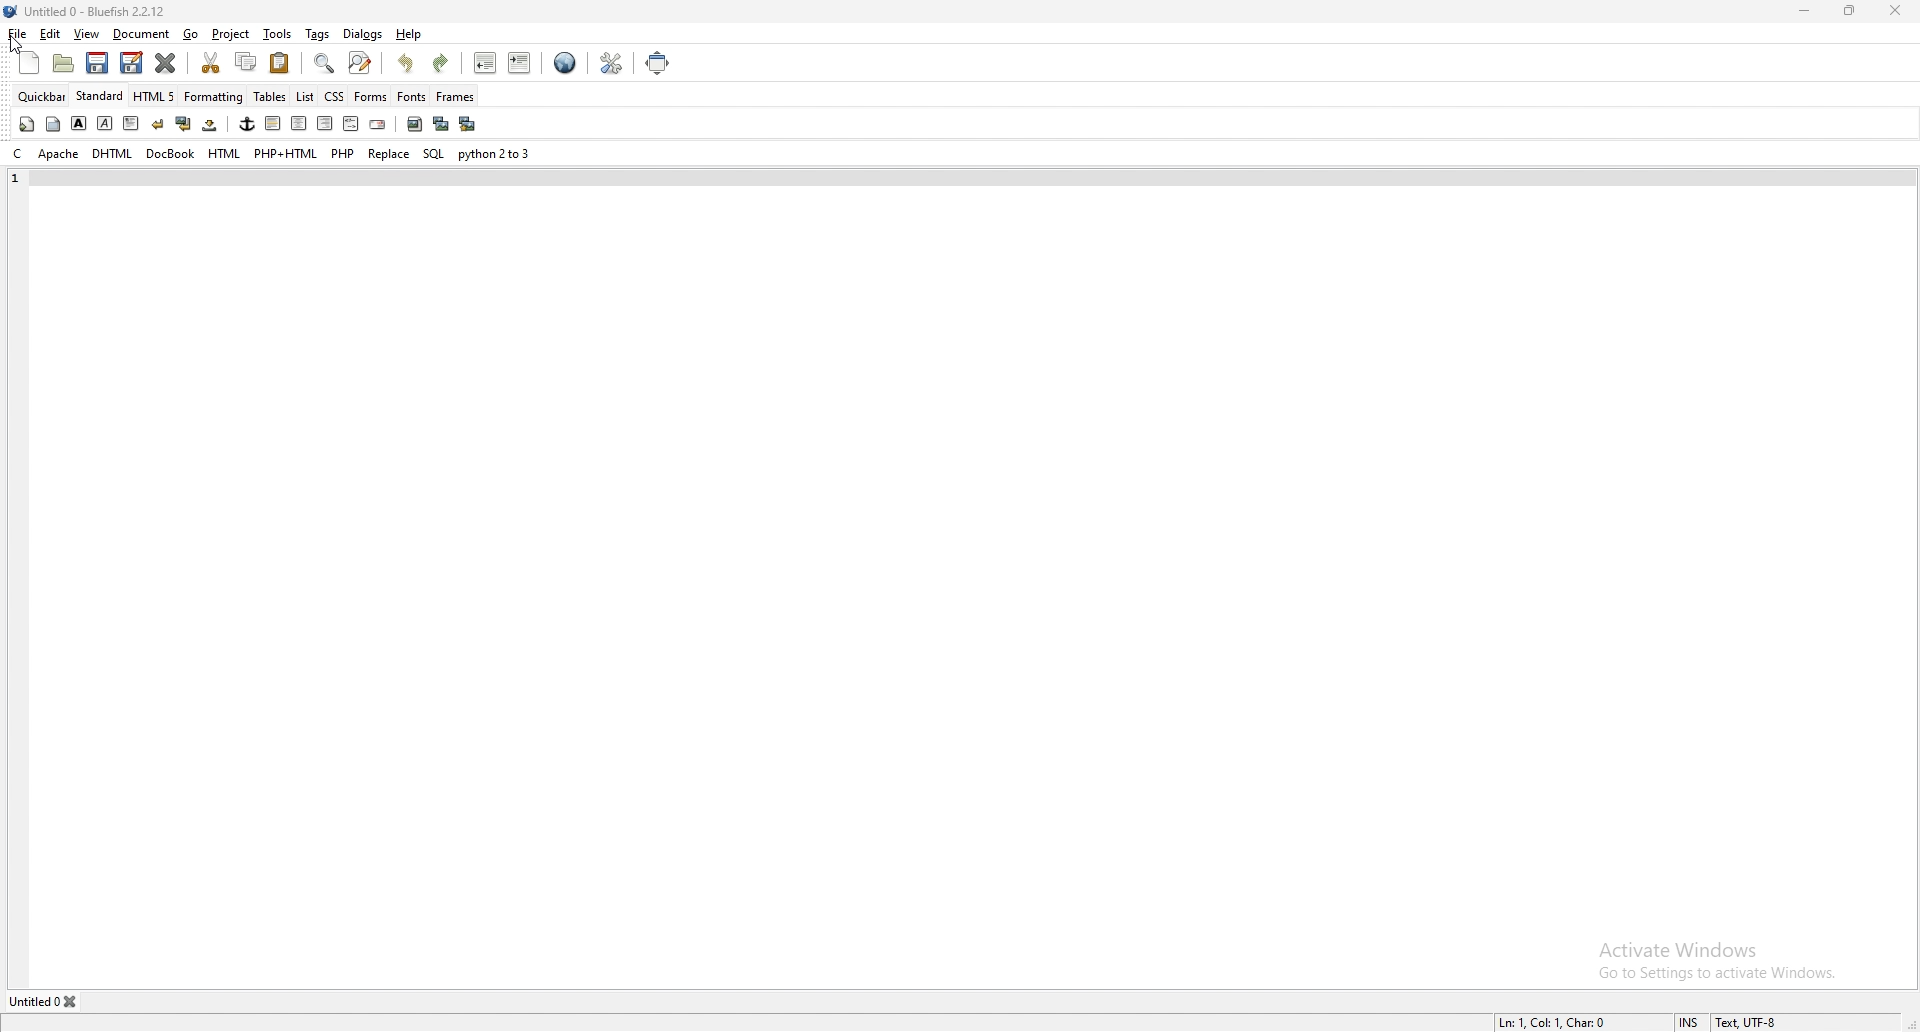 The height and width of the screenshot is (1032, 1920). What do you see at coordinates (212, 62) in the screenshot?
I see `cut` at bounding box center [212, 62].